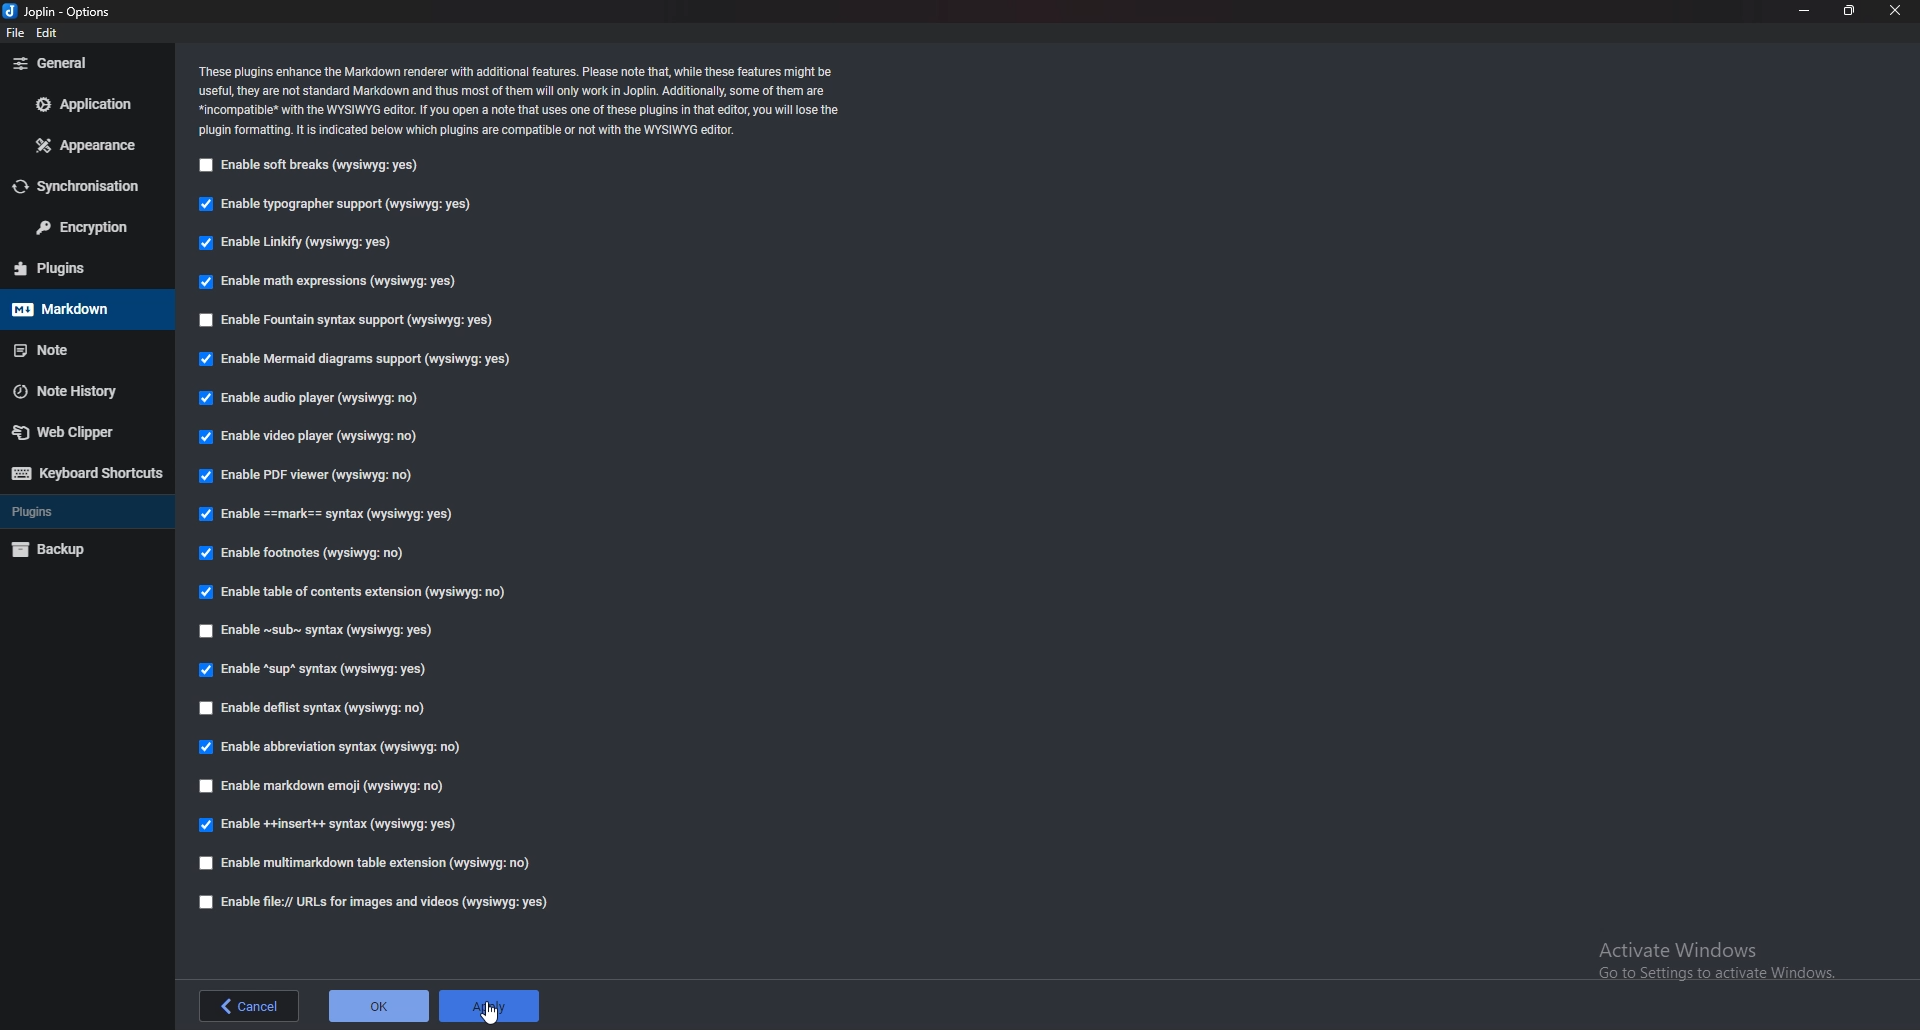 This screenshot has width=1920, height=1030. What do you see at coordinates (295, 242) in the screenshot?
I see `enable linkify` at bounding box center [295, 242].